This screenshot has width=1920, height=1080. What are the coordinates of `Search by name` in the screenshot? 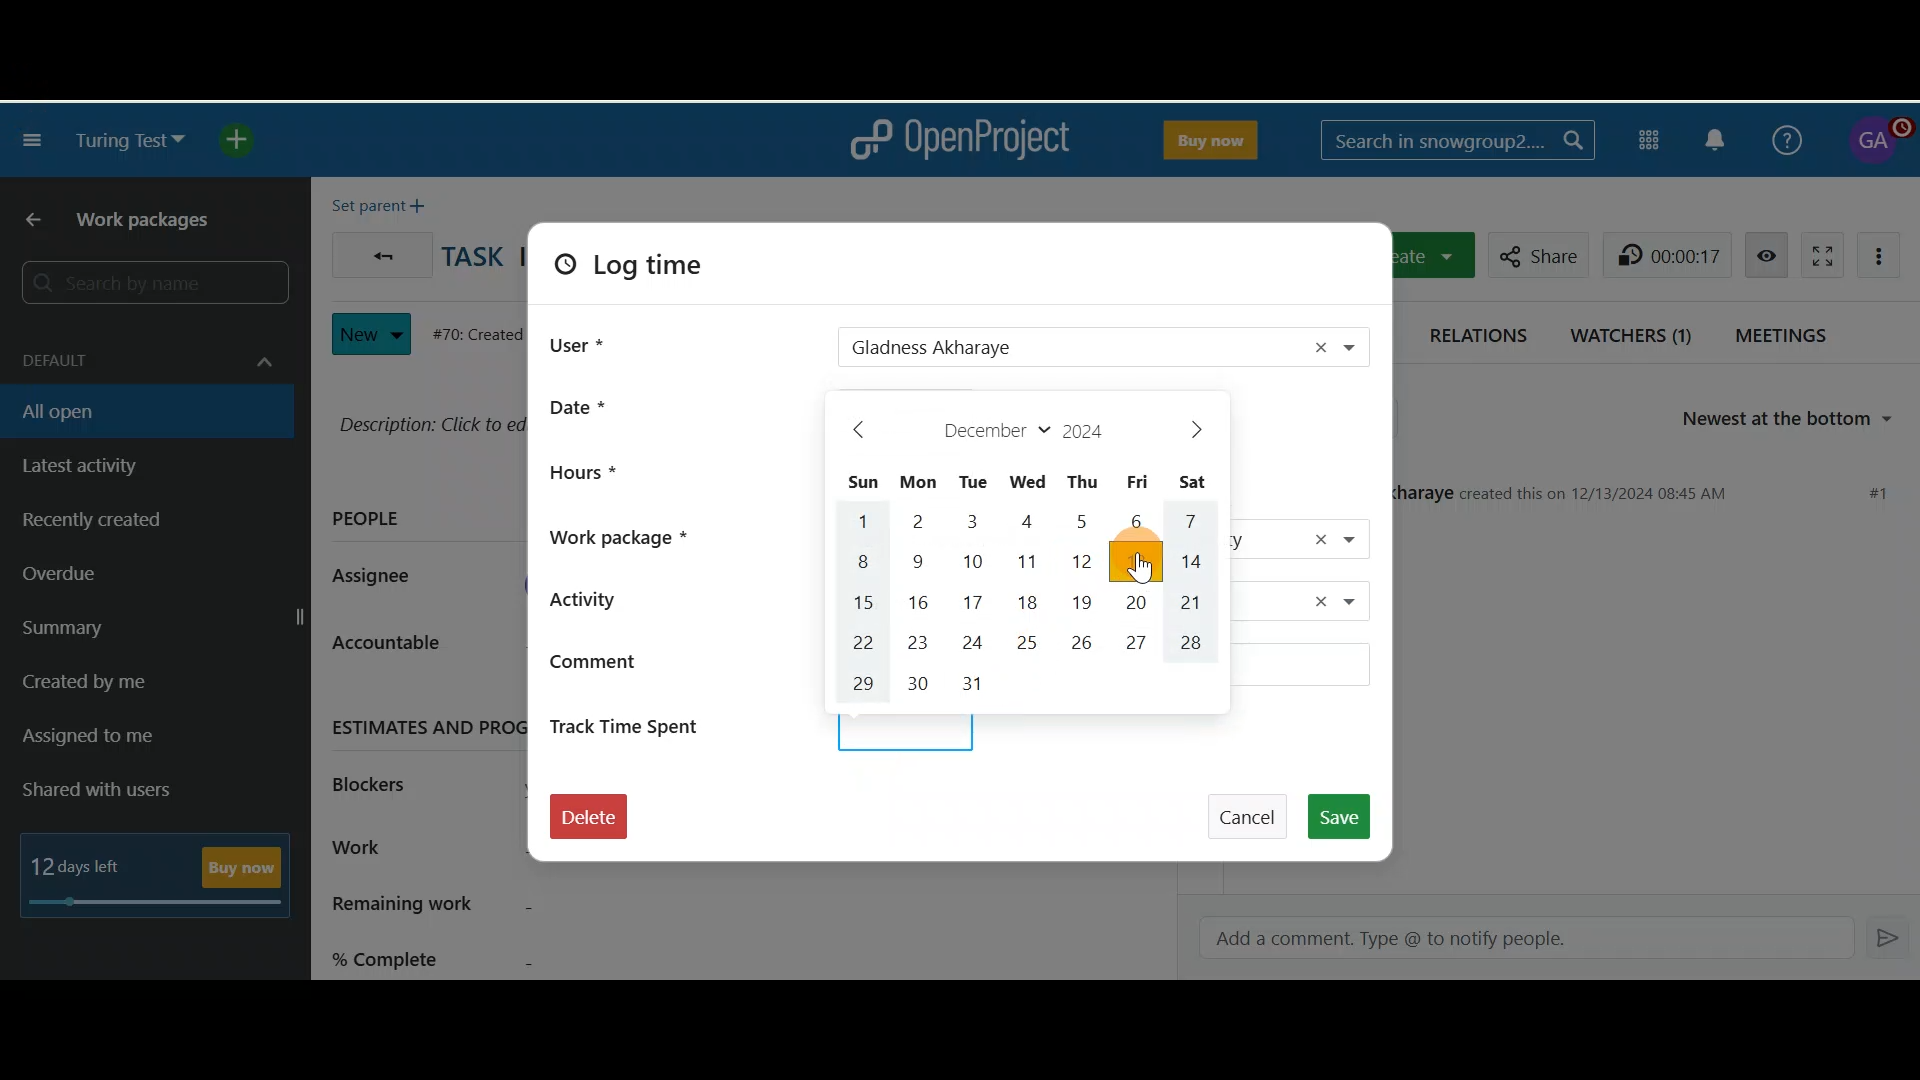 It's located at (150, 284).